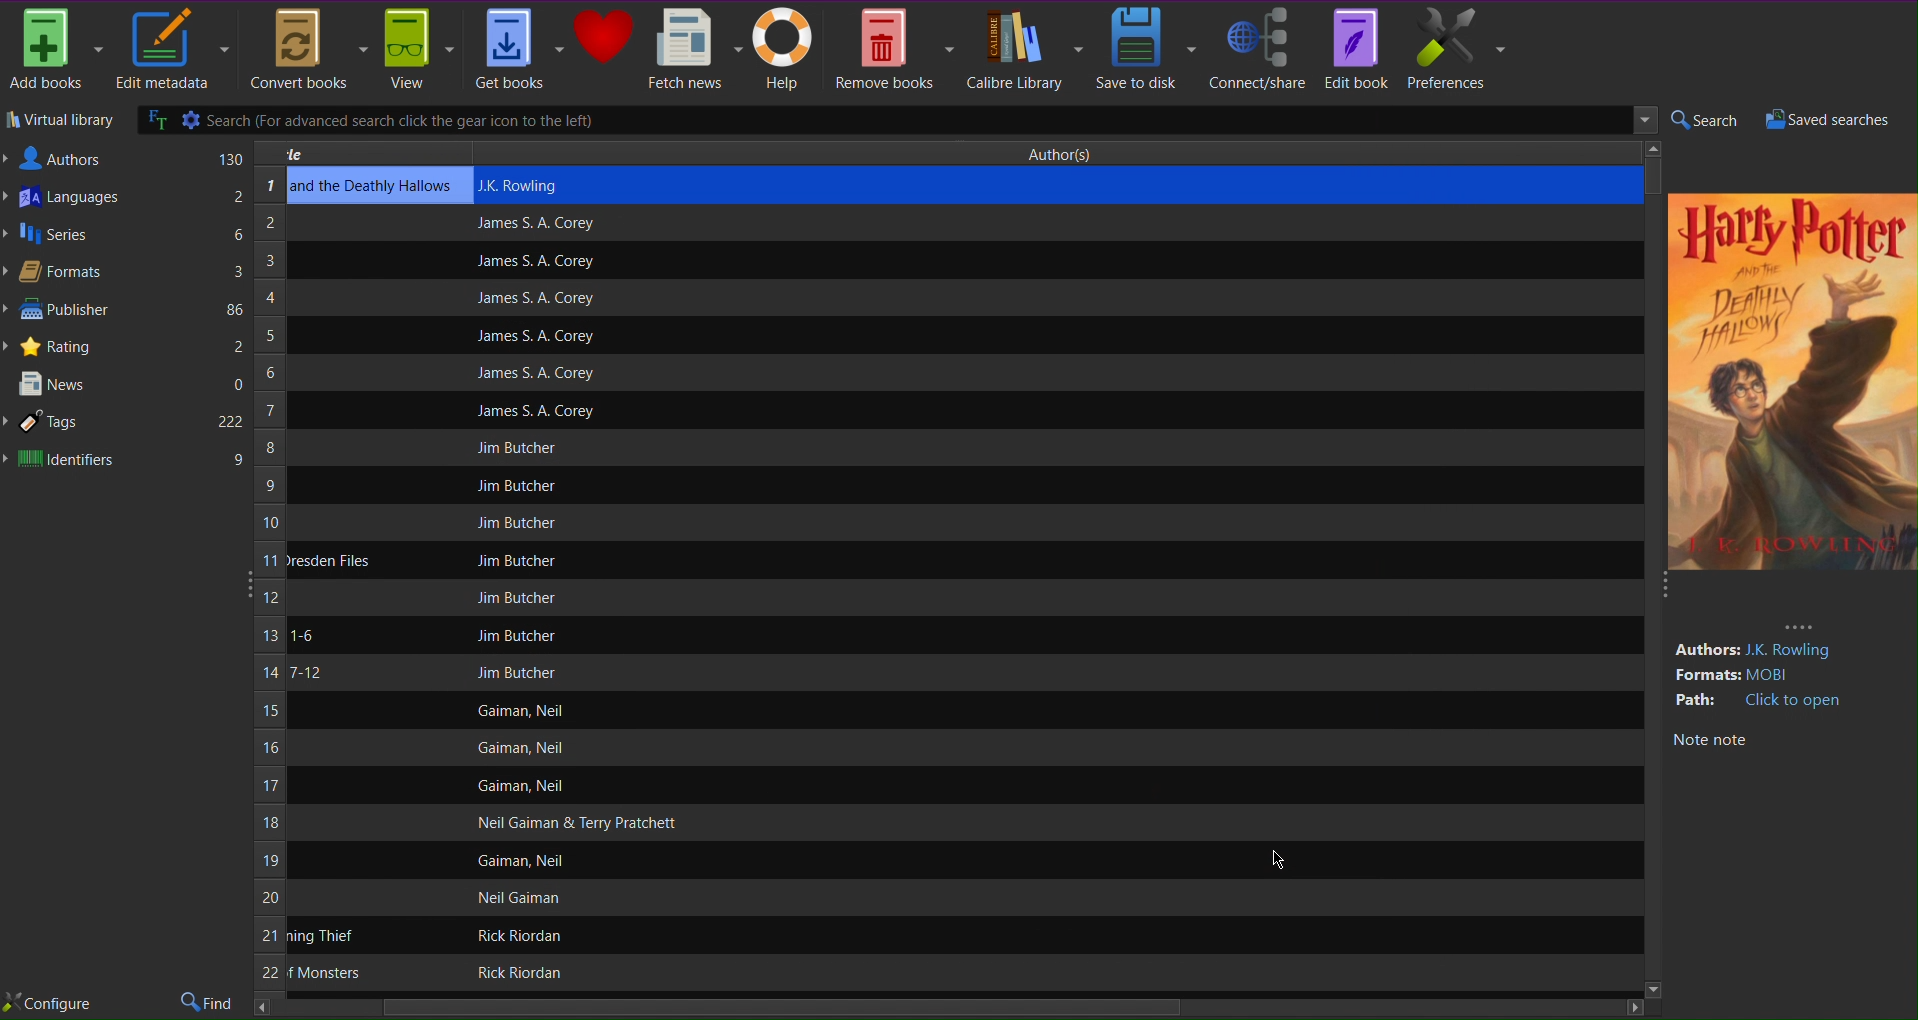 The width and height of the screenshot is (1918, 1020). What do you see at coordinates (171, 51) in the screenshot?
I see `Edit metadata` at bounding box center [171, 51].